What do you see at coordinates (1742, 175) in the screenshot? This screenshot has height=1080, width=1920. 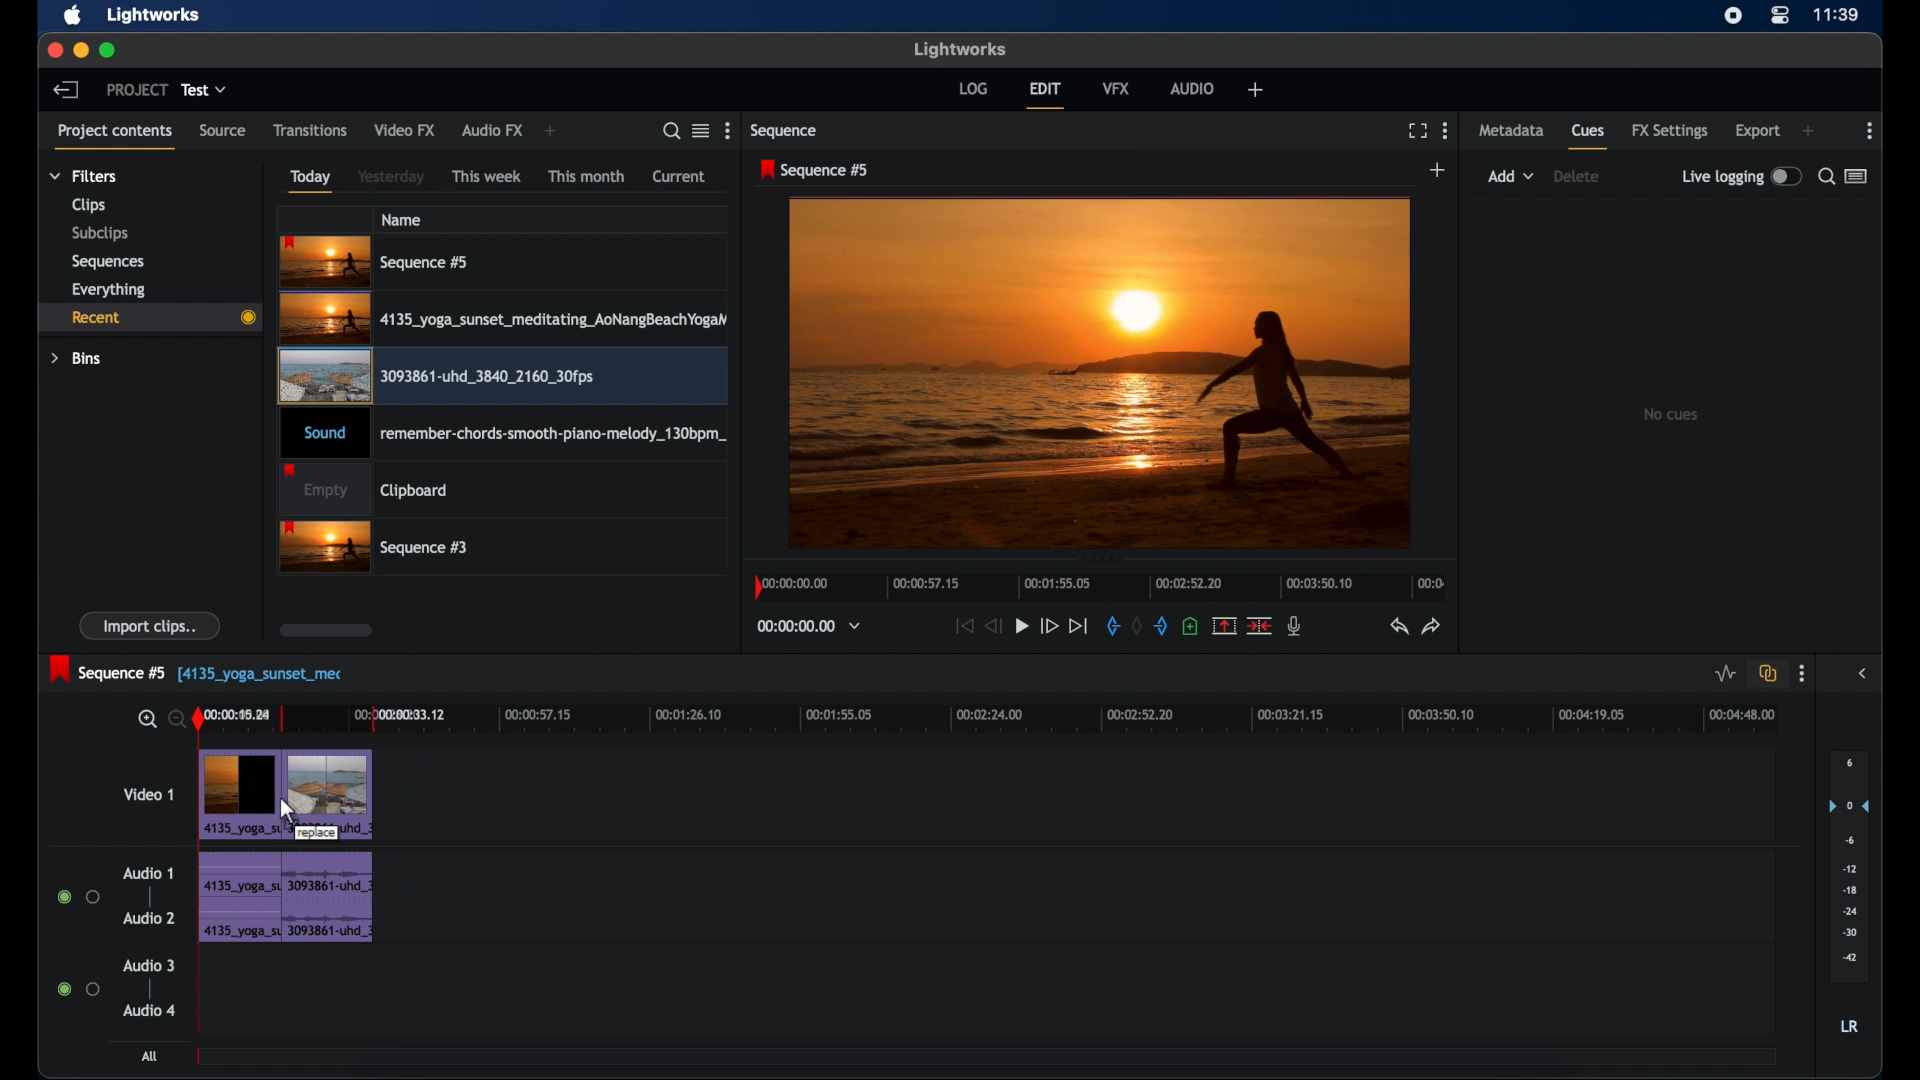 I see `live logging` at bounding box center [1742, 175].